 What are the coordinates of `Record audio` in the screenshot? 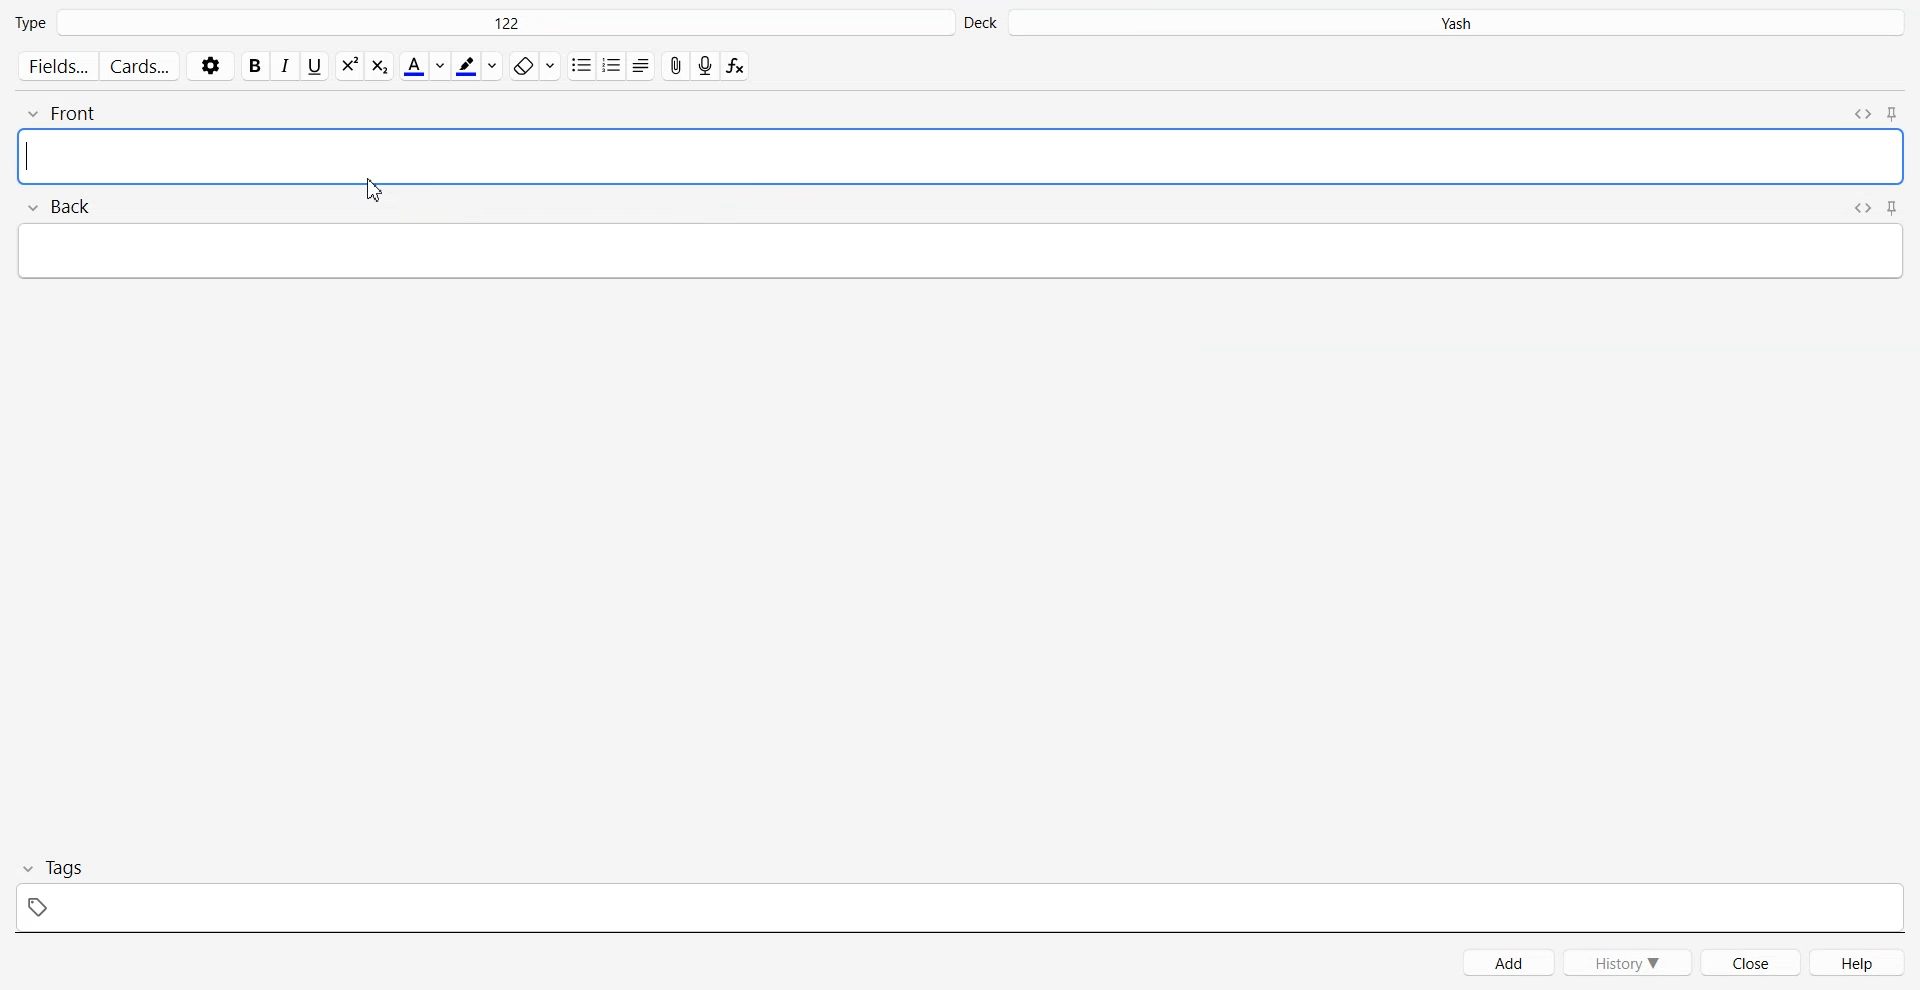 It's located at (705, 66).